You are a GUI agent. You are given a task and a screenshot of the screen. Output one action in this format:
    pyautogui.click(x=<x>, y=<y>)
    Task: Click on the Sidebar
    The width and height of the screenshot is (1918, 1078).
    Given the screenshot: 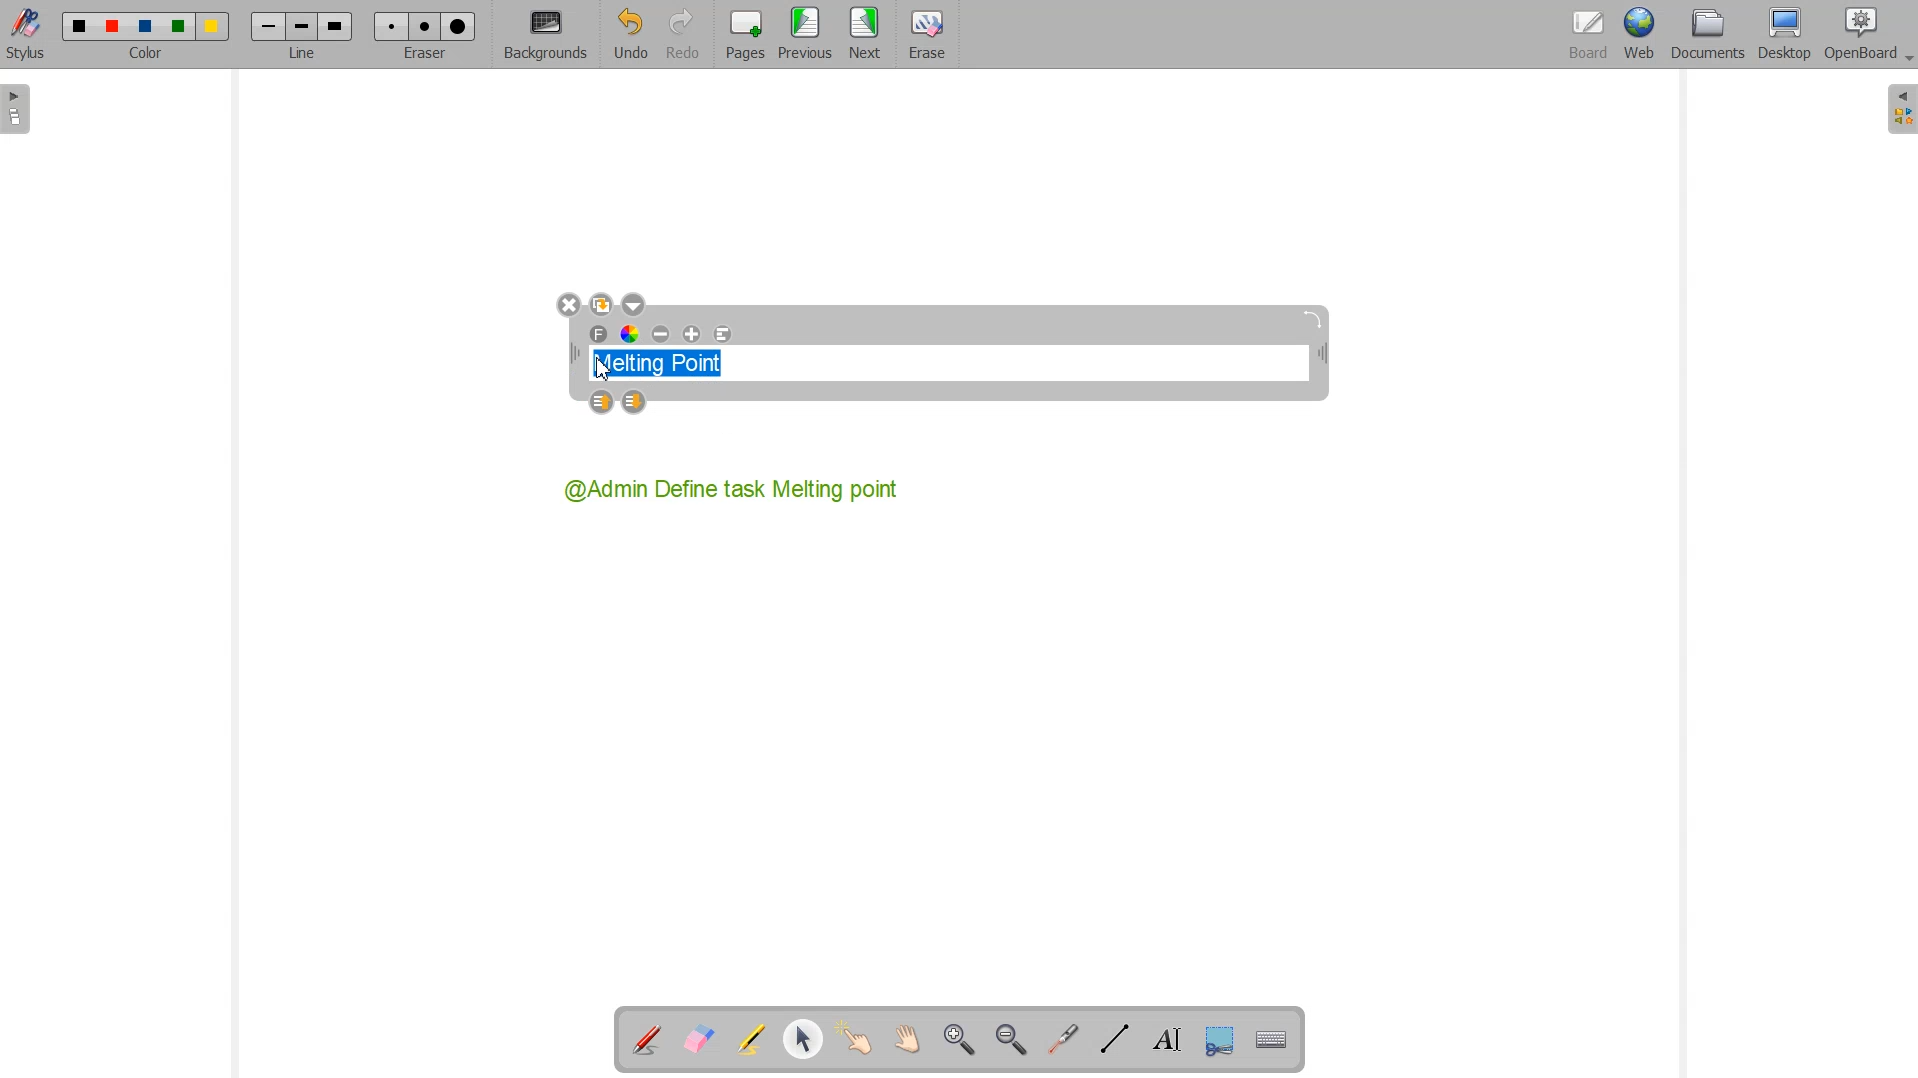 What is the action you would take?
    pyautogui.click(x=18, y=109)
    